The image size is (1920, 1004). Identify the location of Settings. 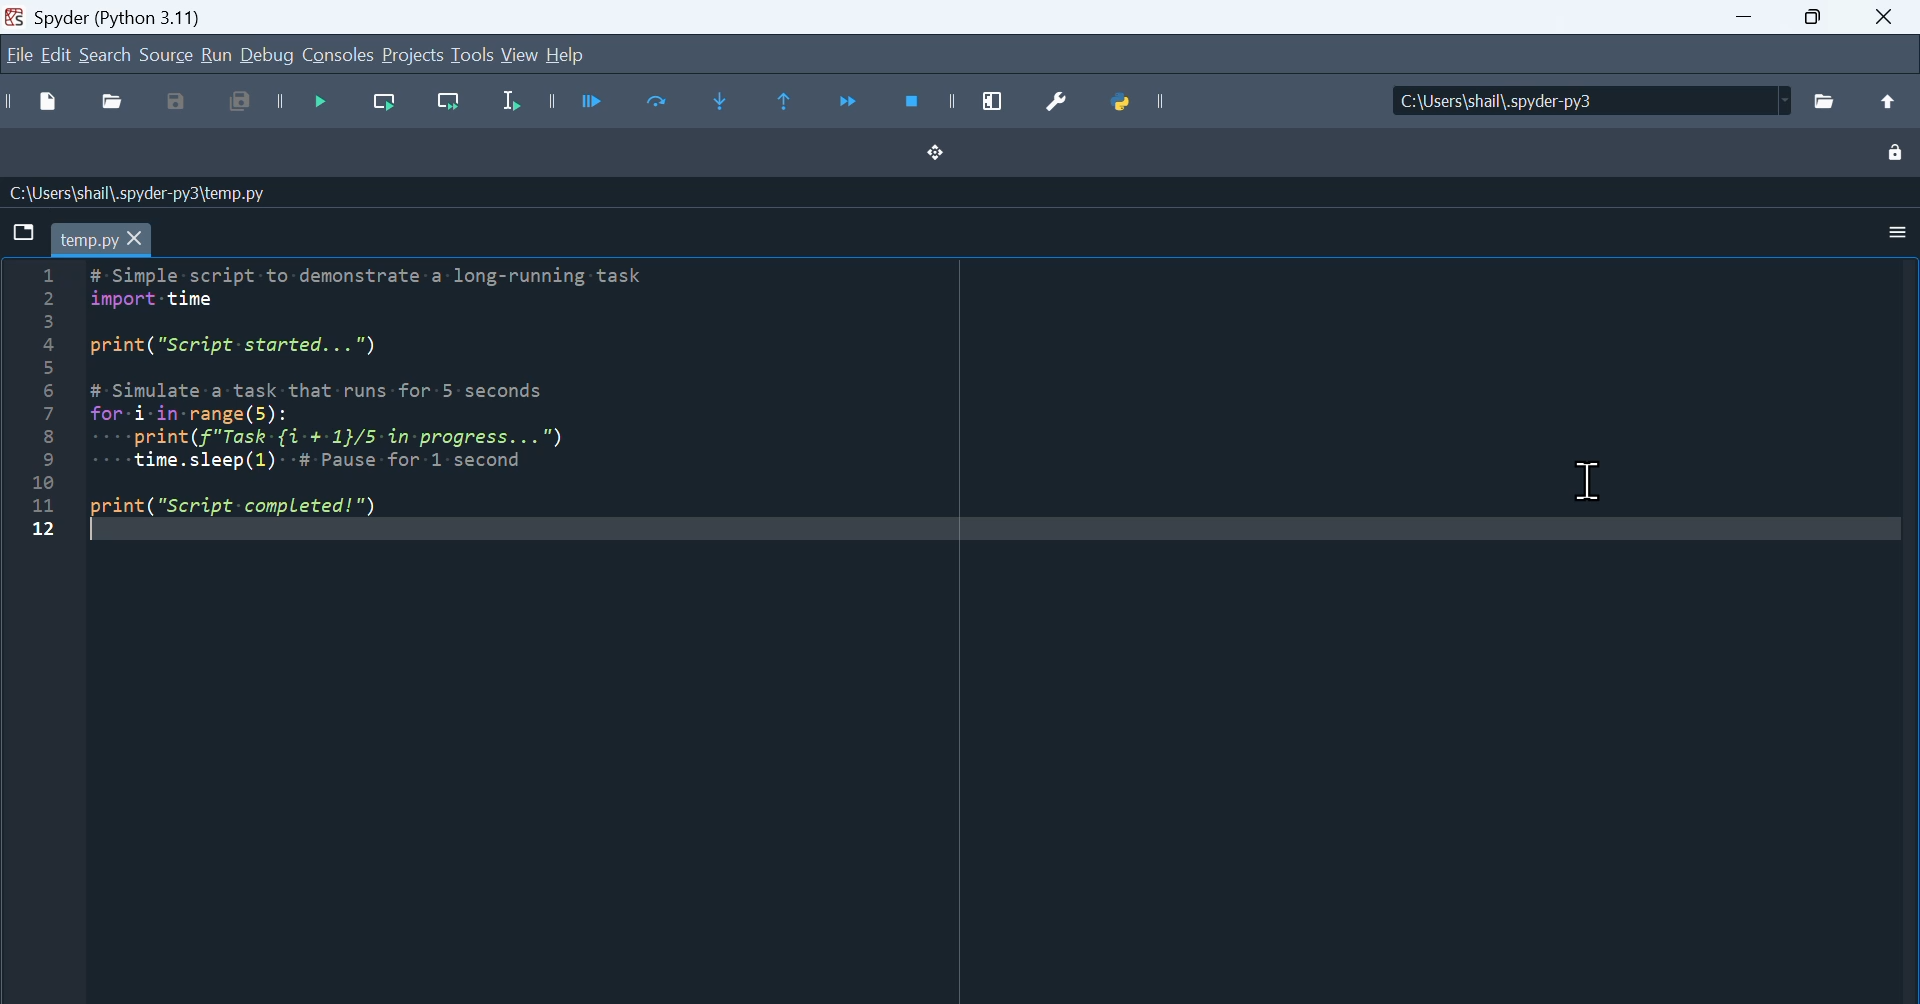
(1894, 230).